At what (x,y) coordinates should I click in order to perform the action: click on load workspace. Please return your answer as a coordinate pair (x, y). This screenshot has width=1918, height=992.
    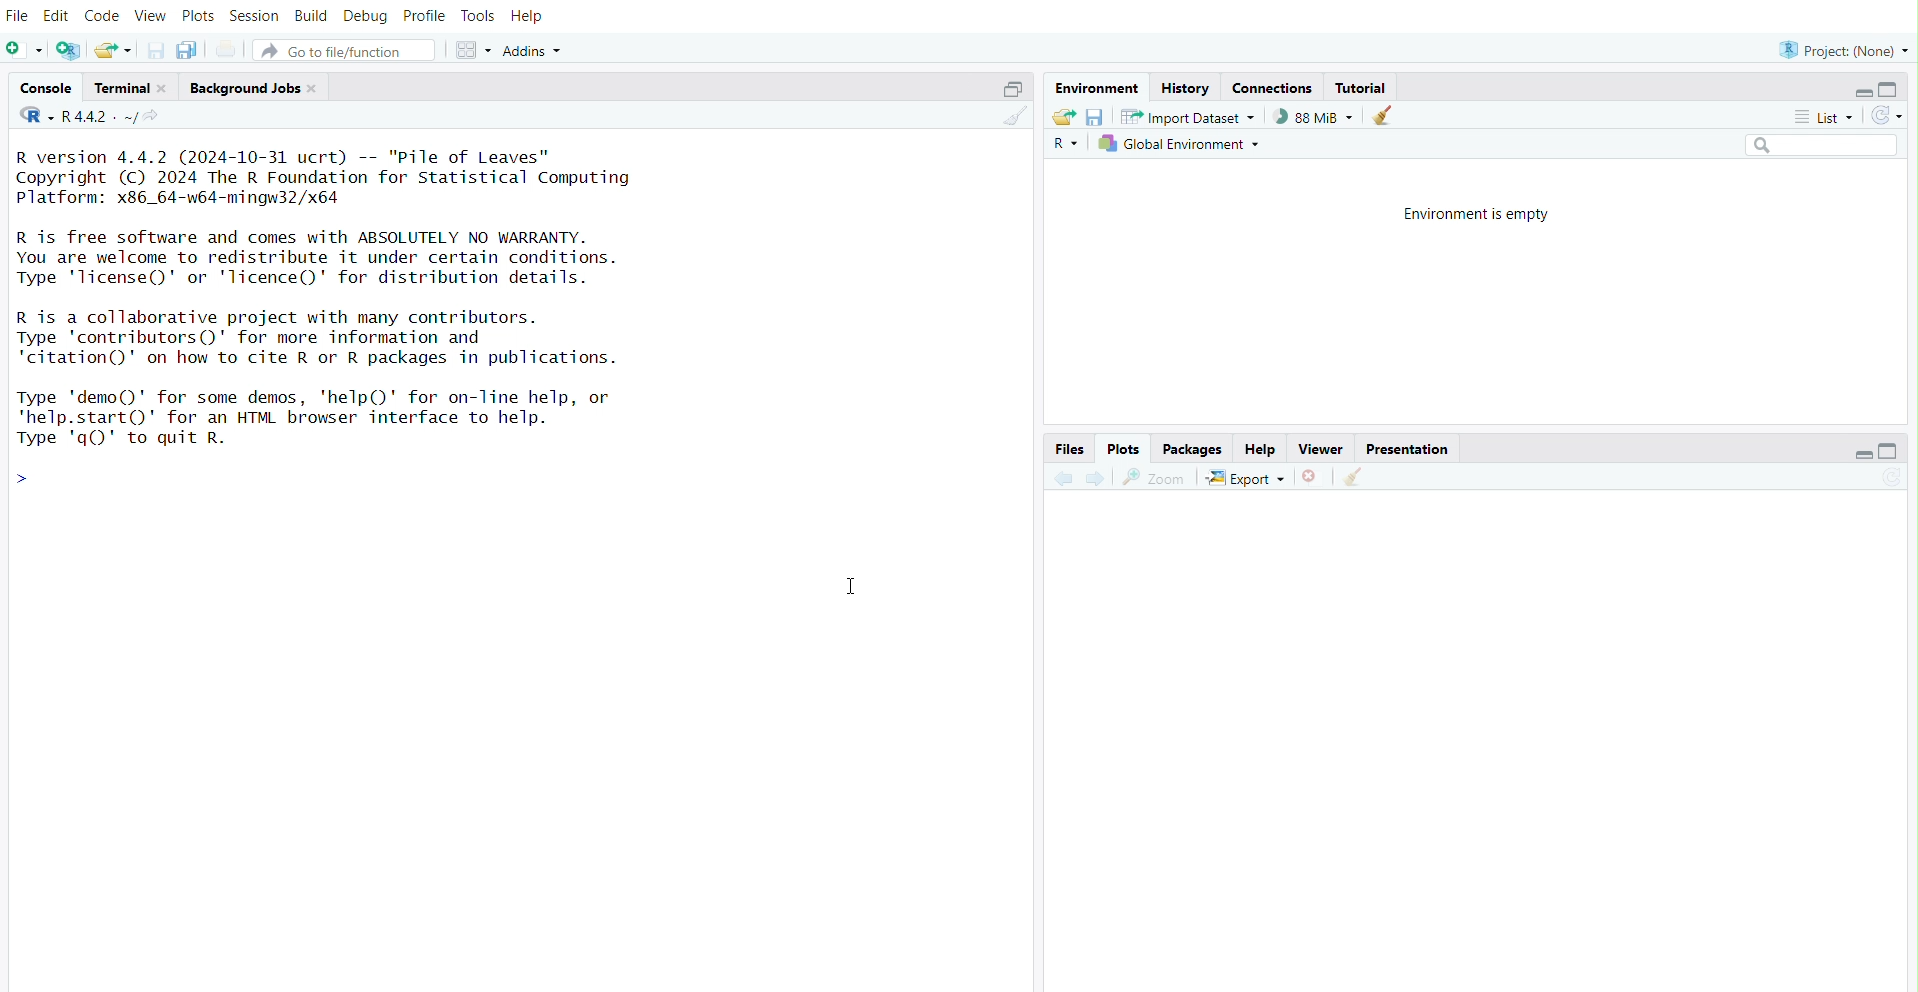
    Looking at the image, I should click on (1061, 117).